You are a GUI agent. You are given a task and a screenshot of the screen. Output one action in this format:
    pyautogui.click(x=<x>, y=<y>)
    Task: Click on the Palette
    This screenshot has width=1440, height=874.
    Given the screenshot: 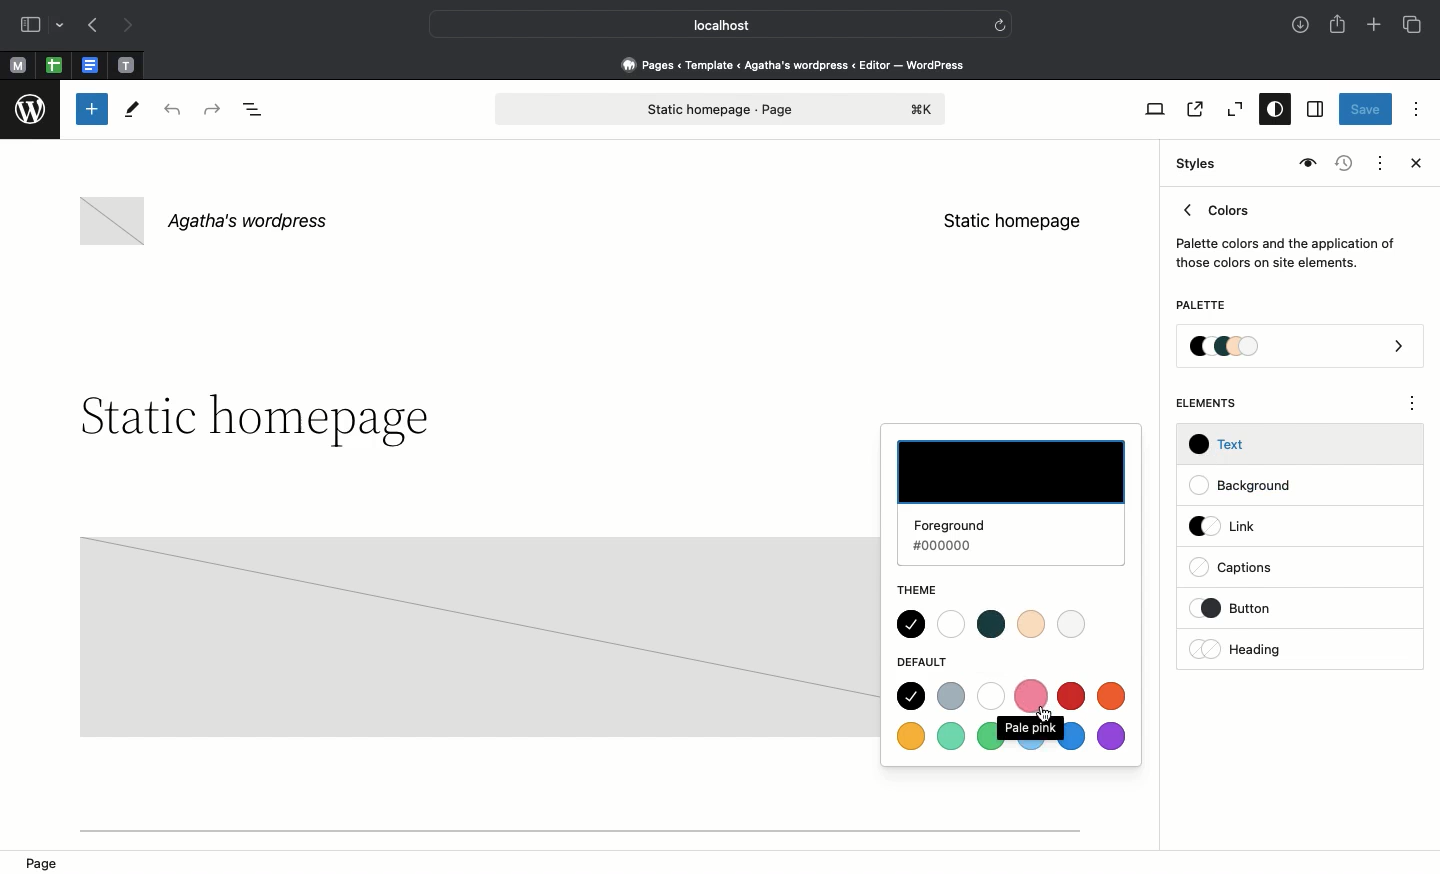 What is the action you would take?
    pyautogui.click(x=1301, y=348)
    